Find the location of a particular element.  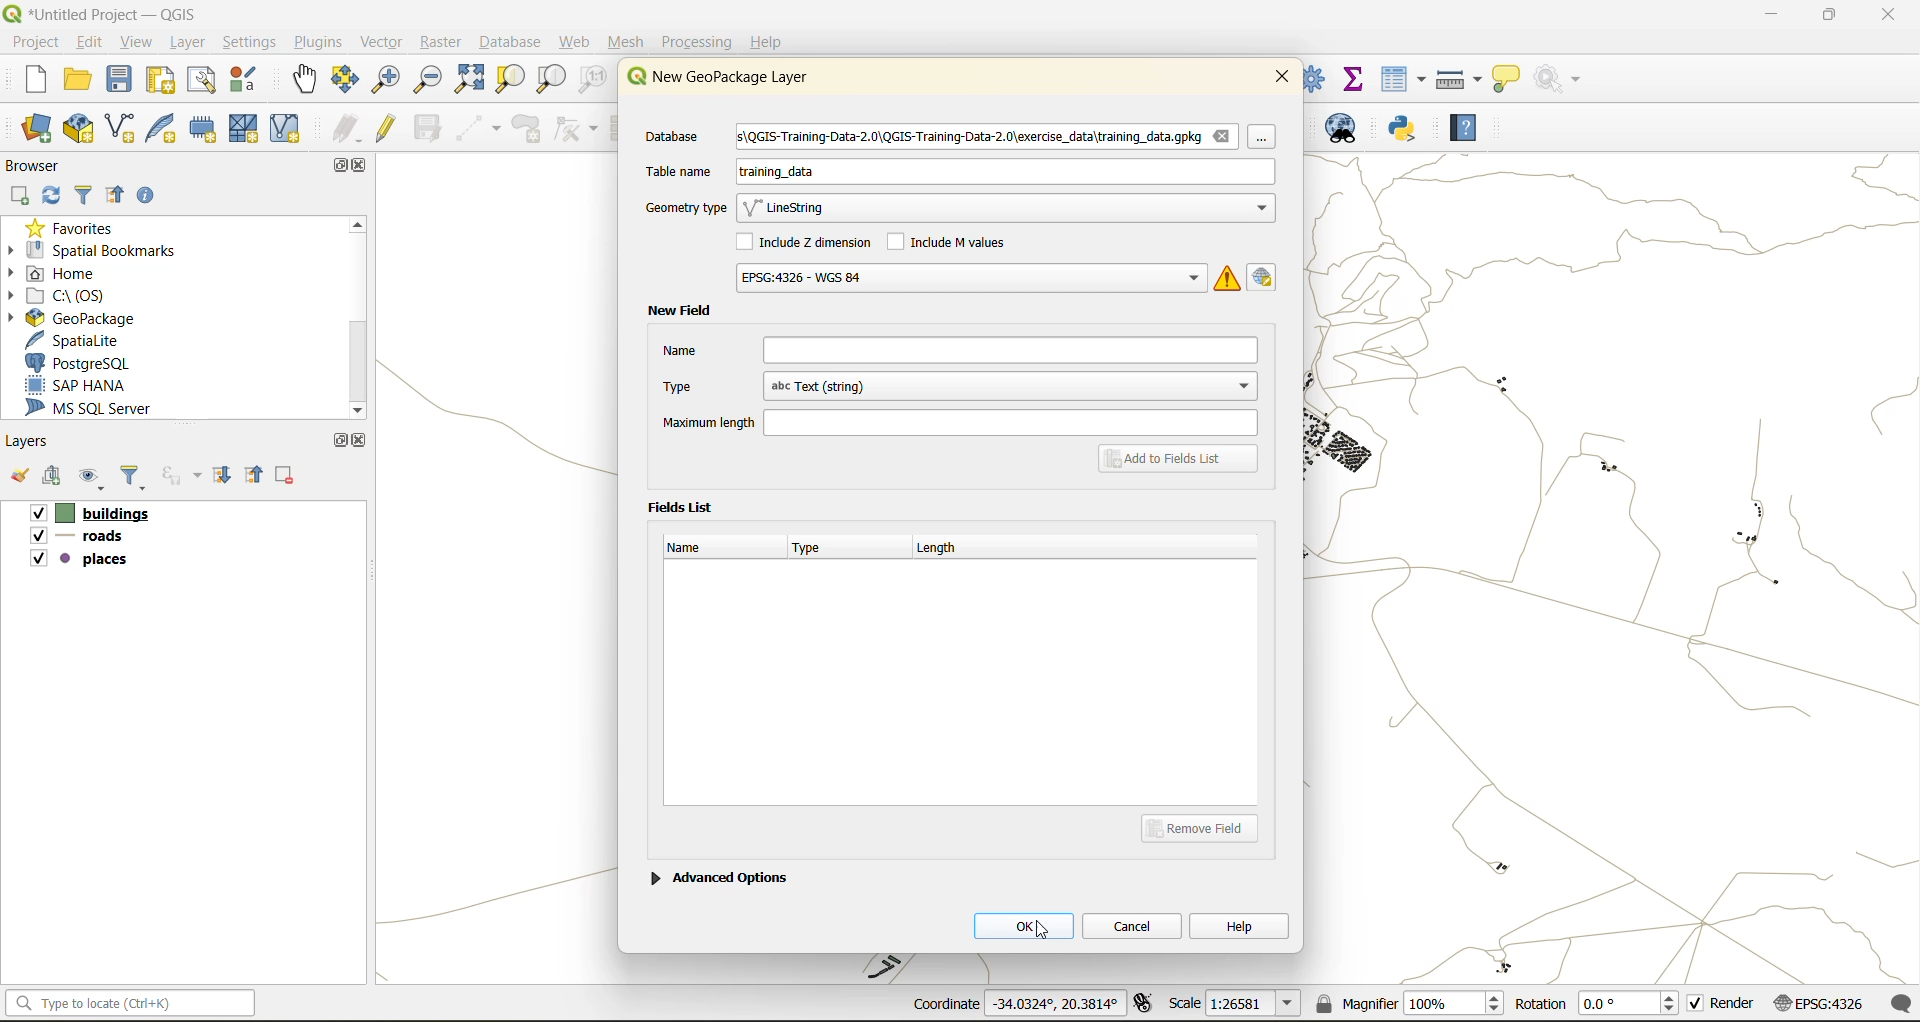

ms sql server is located at coordinates (102, 411).